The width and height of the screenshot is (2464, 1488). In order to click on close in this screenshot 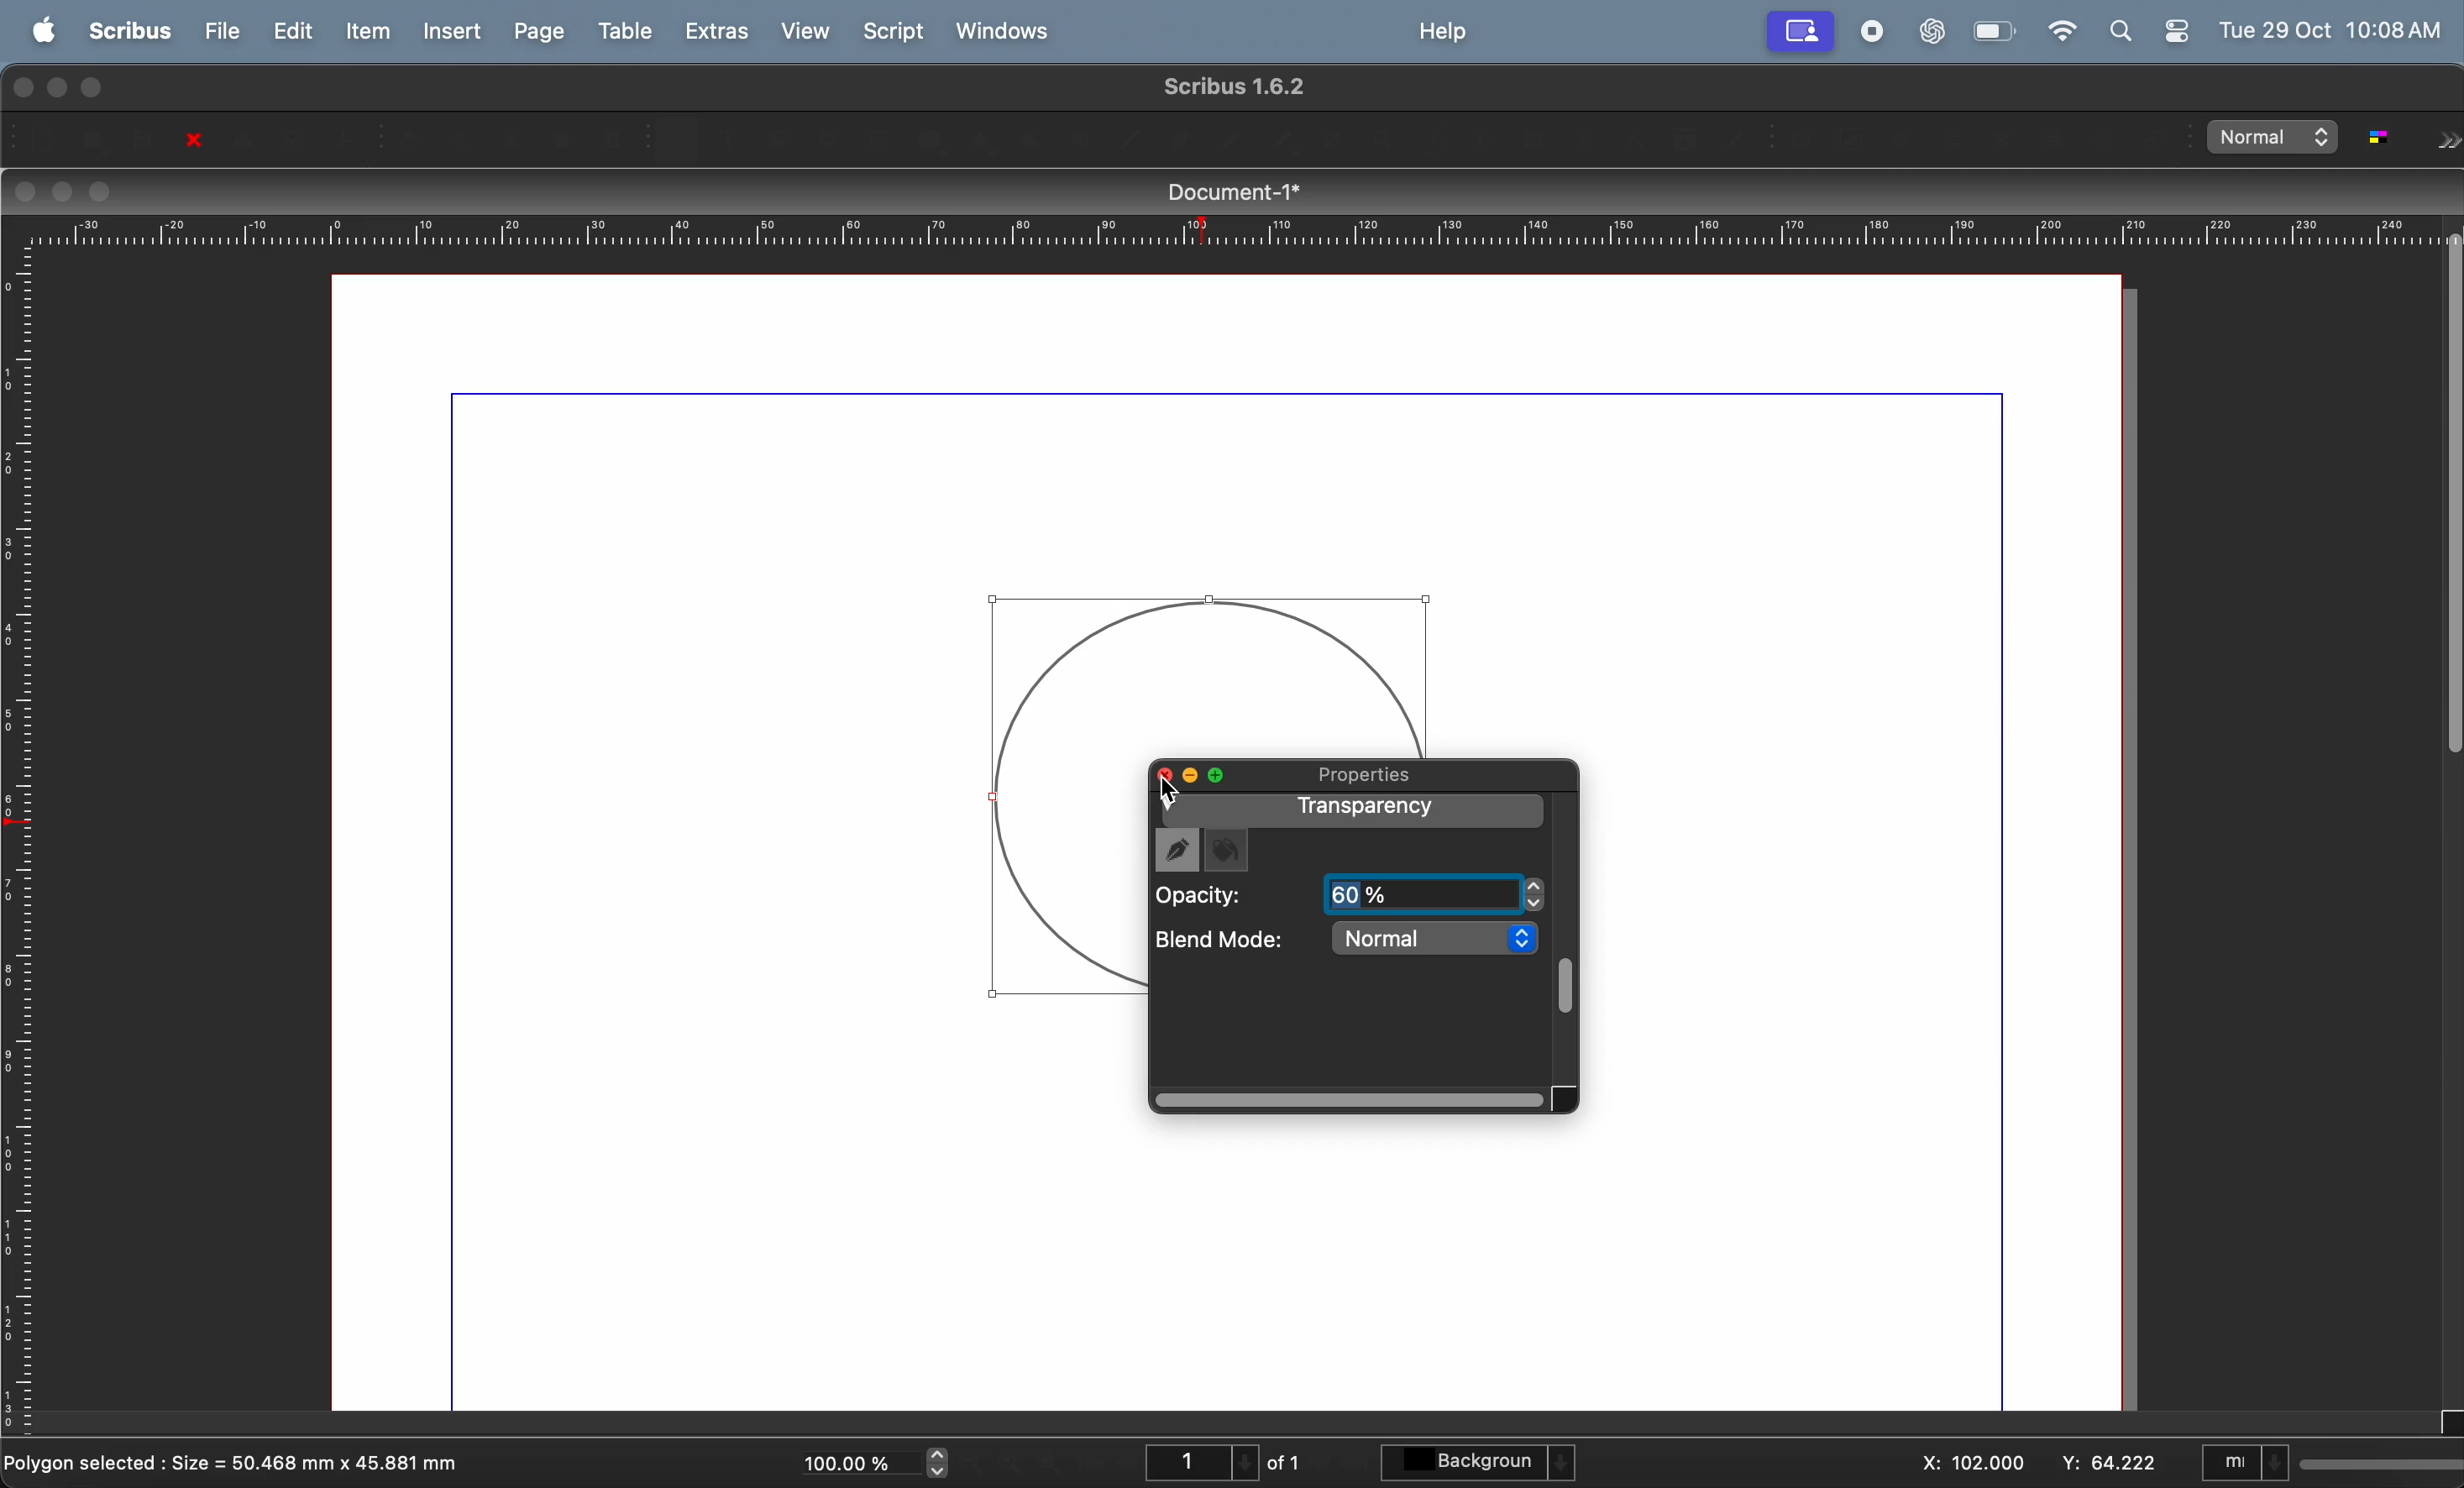, I will do `click(184, 141)`.